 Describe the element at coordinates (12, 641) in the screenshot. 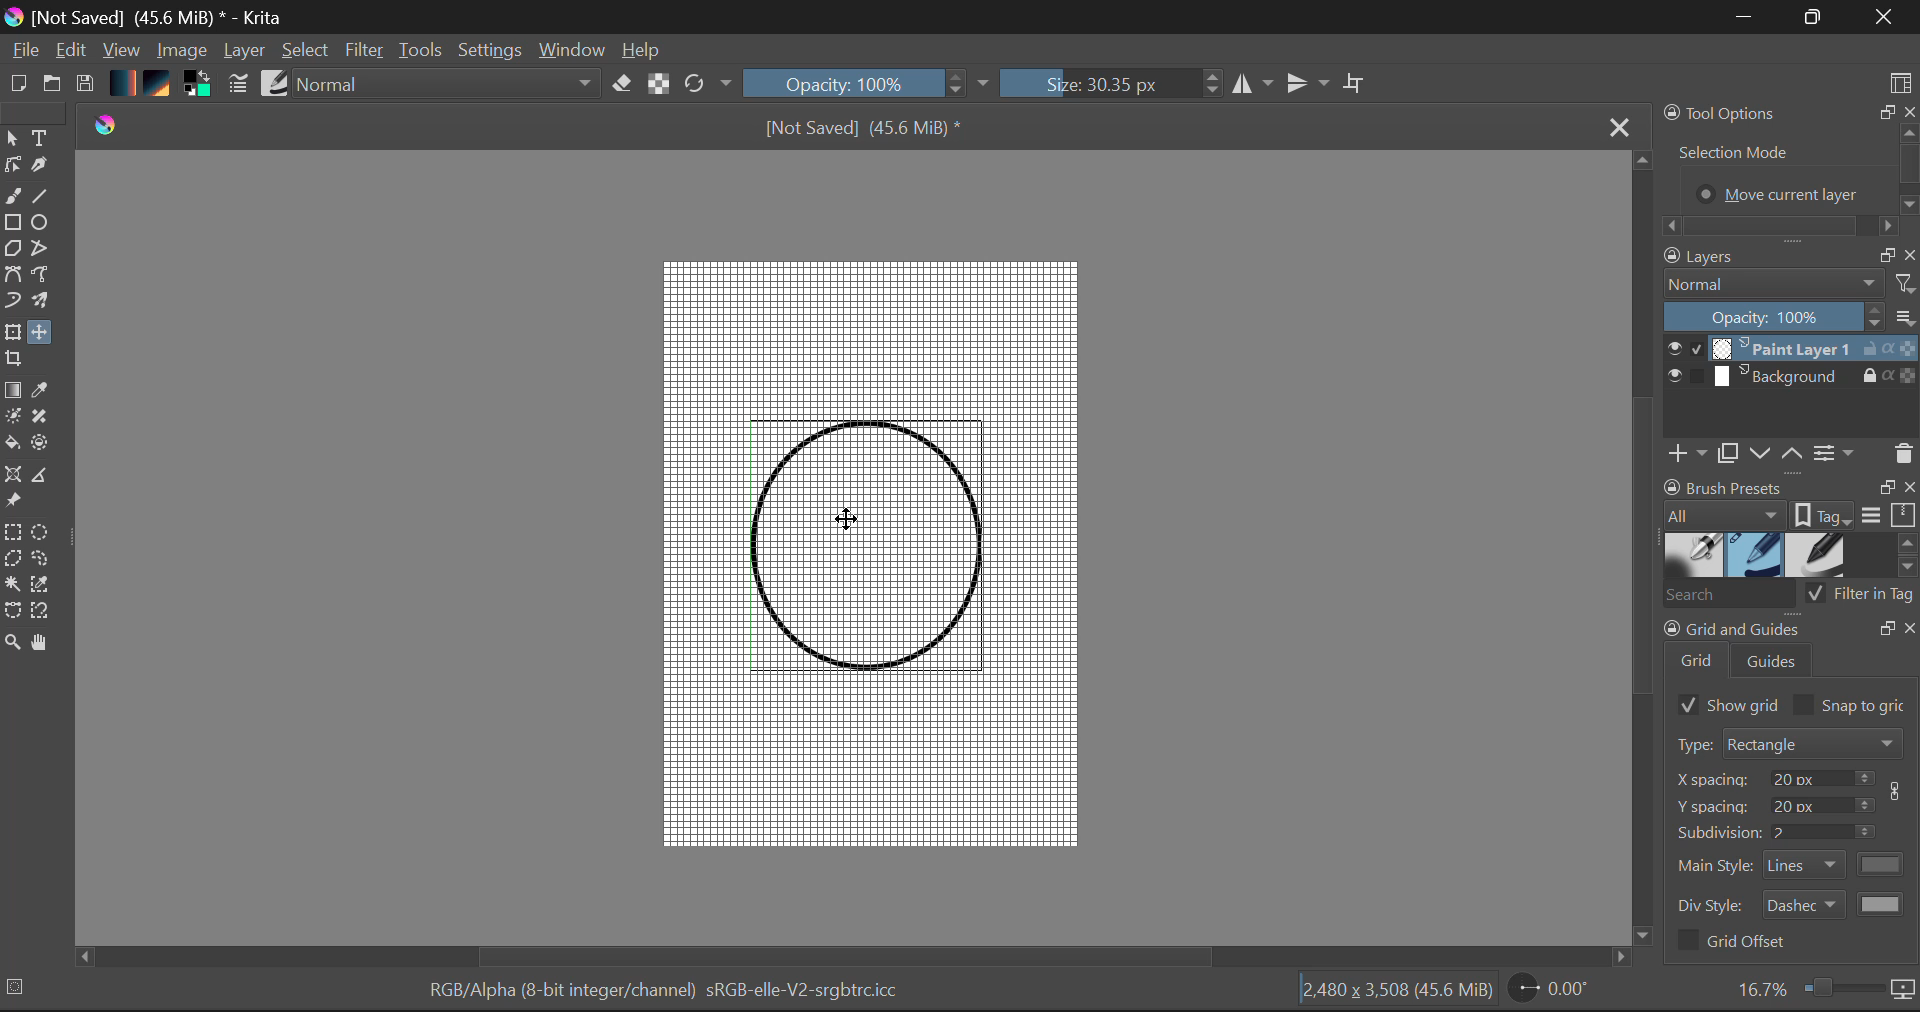

I see `Zoom` at that location.